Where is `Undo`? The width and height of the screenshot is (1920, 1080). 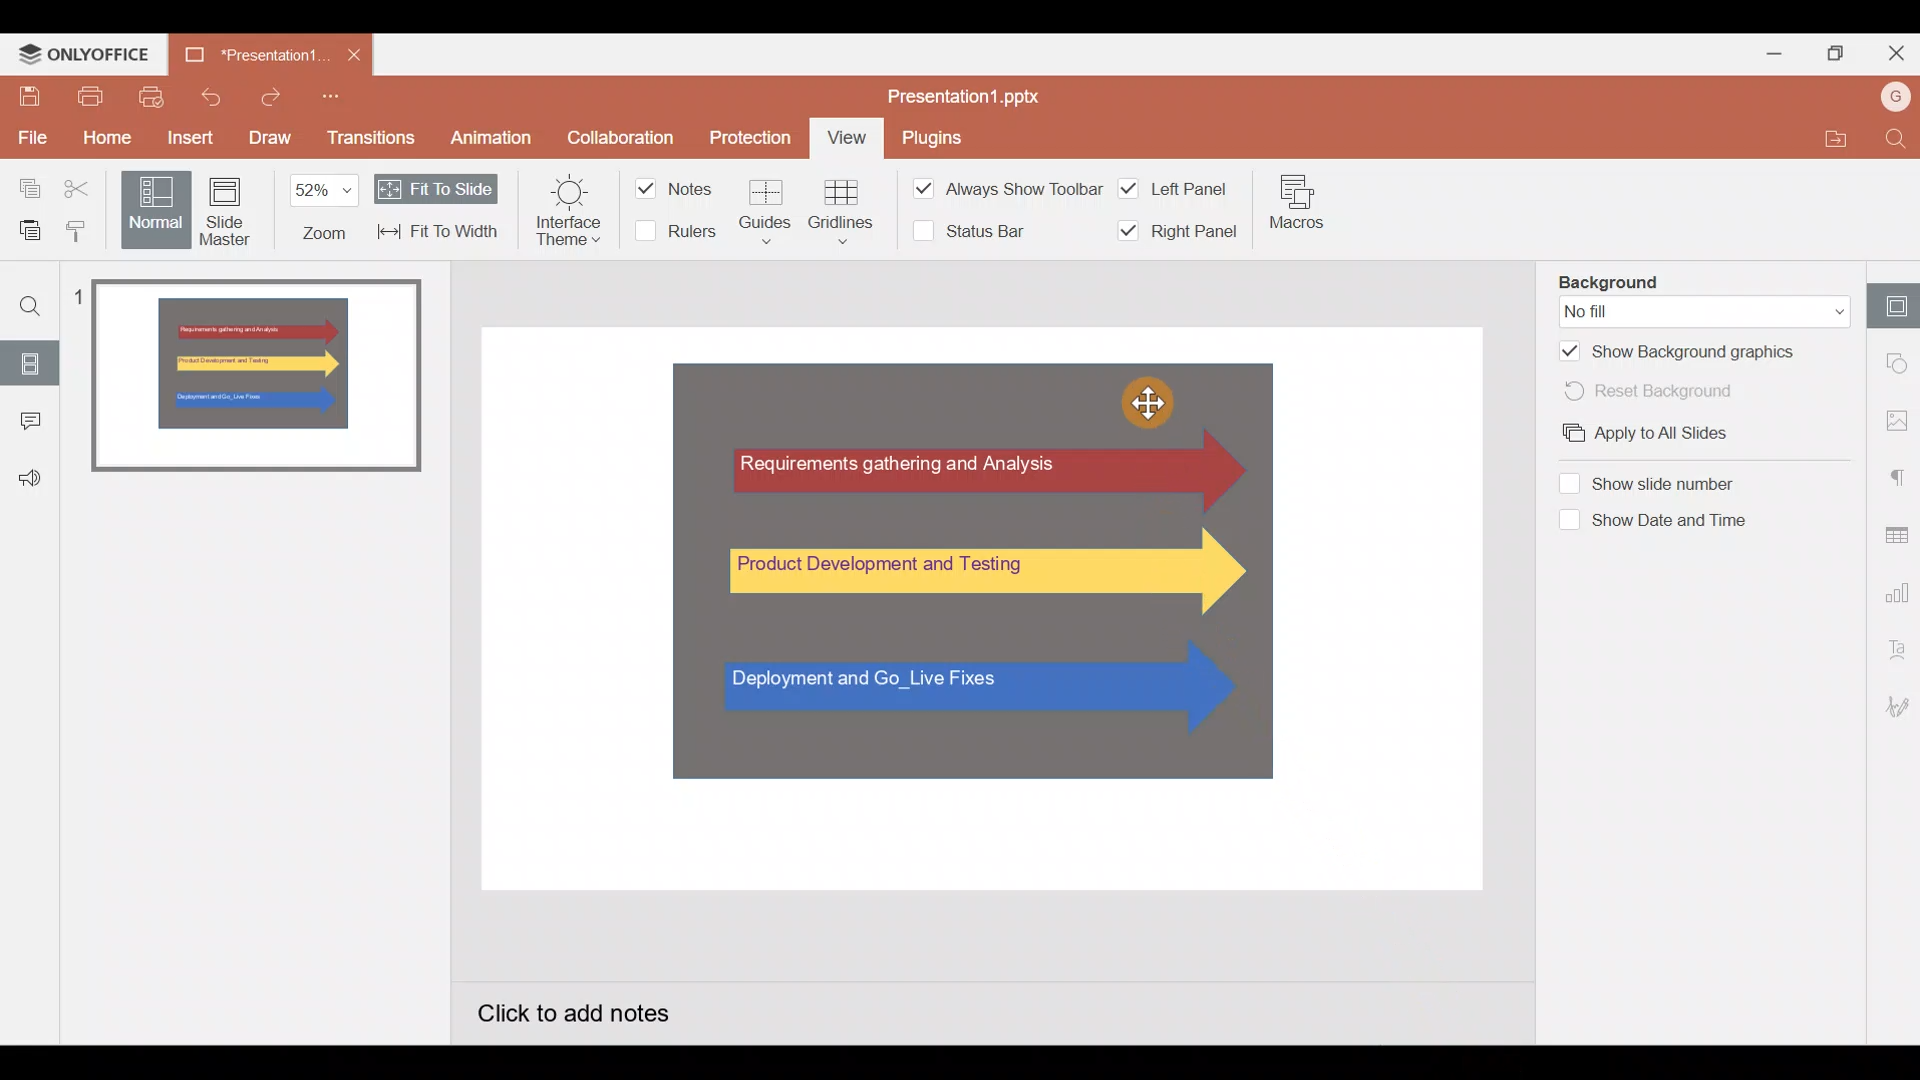 Undo is located at coordinates (214, 95).